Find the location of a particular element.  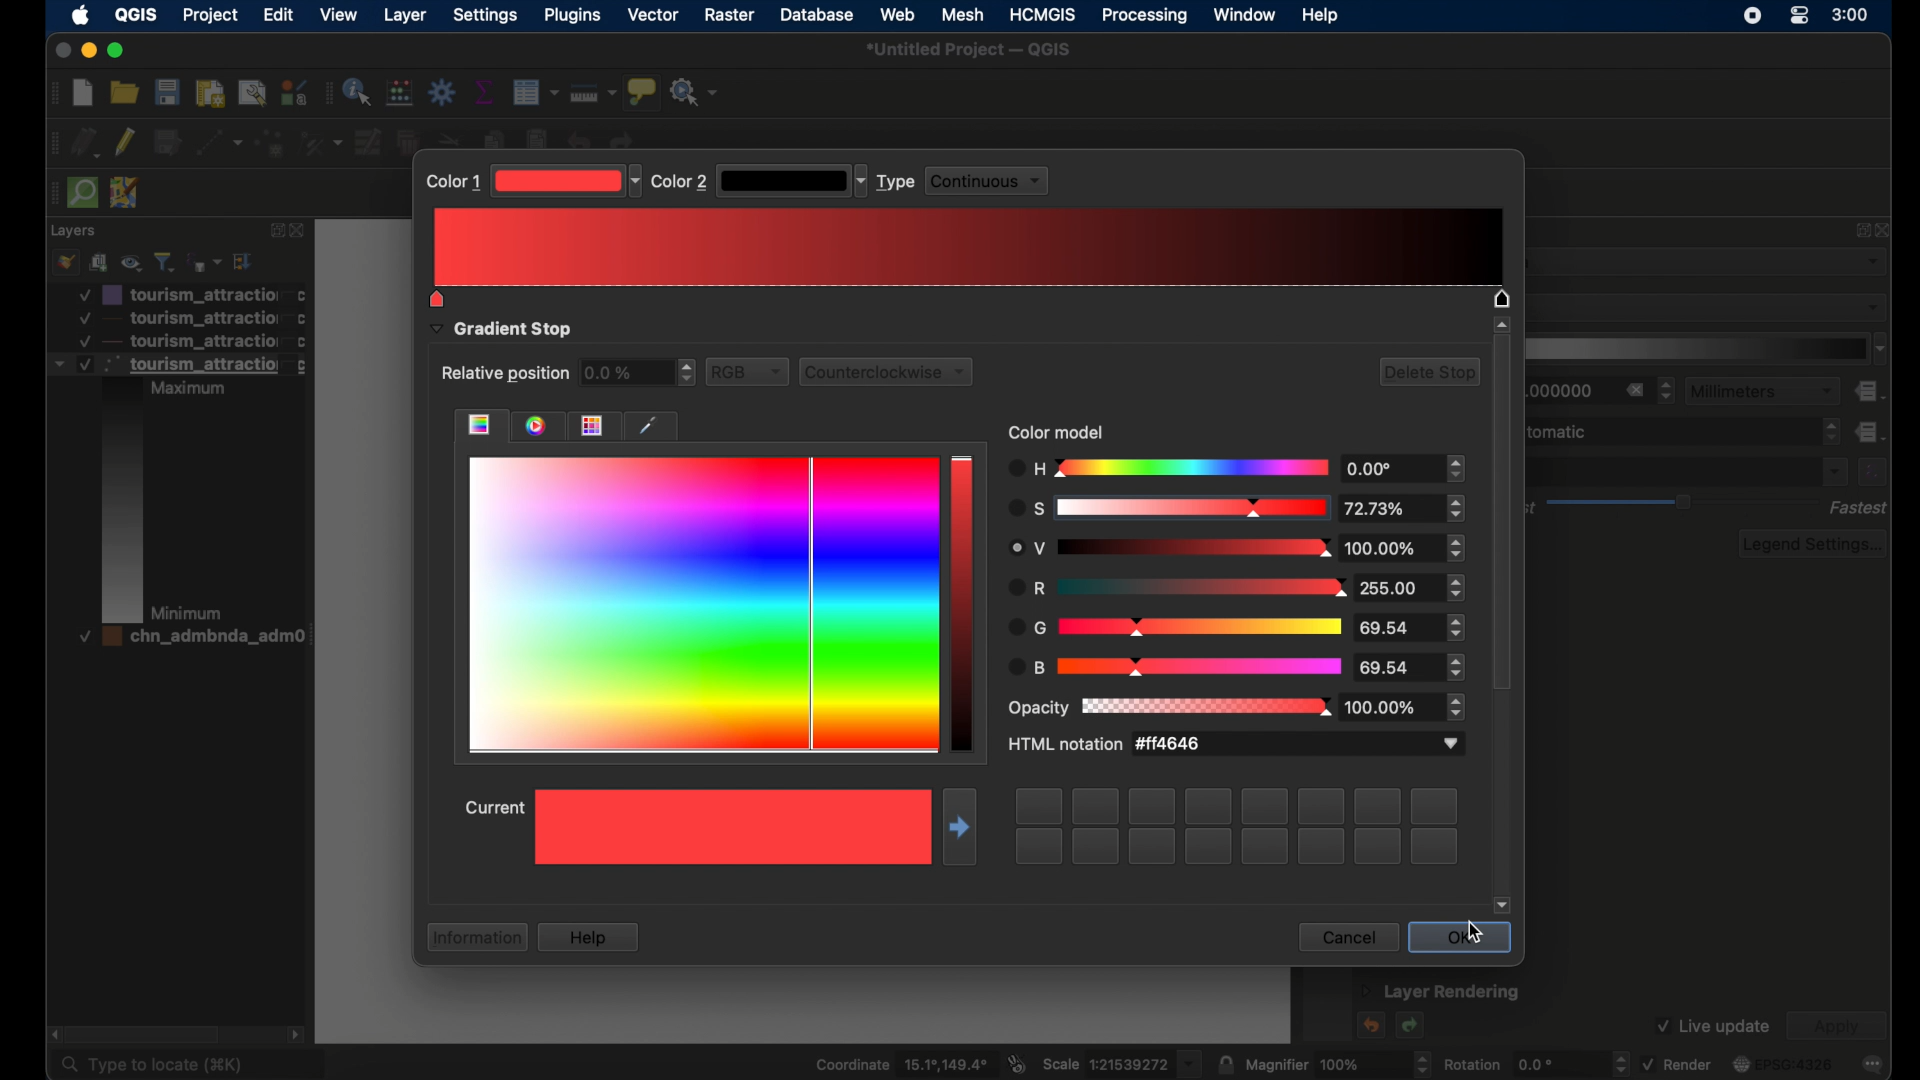

time is located at coordinates (1851, 17).